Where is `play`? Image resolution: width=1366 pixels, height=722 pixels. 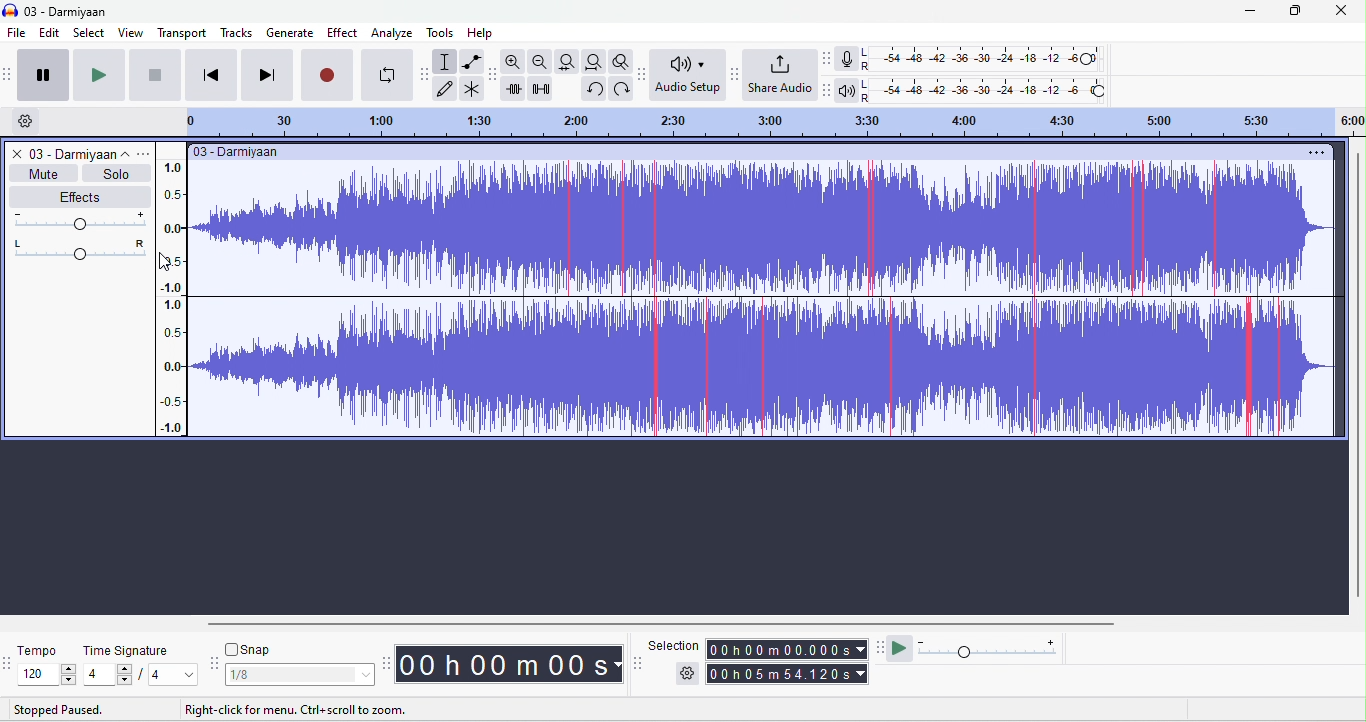
play is located at coordinates (97, 74).